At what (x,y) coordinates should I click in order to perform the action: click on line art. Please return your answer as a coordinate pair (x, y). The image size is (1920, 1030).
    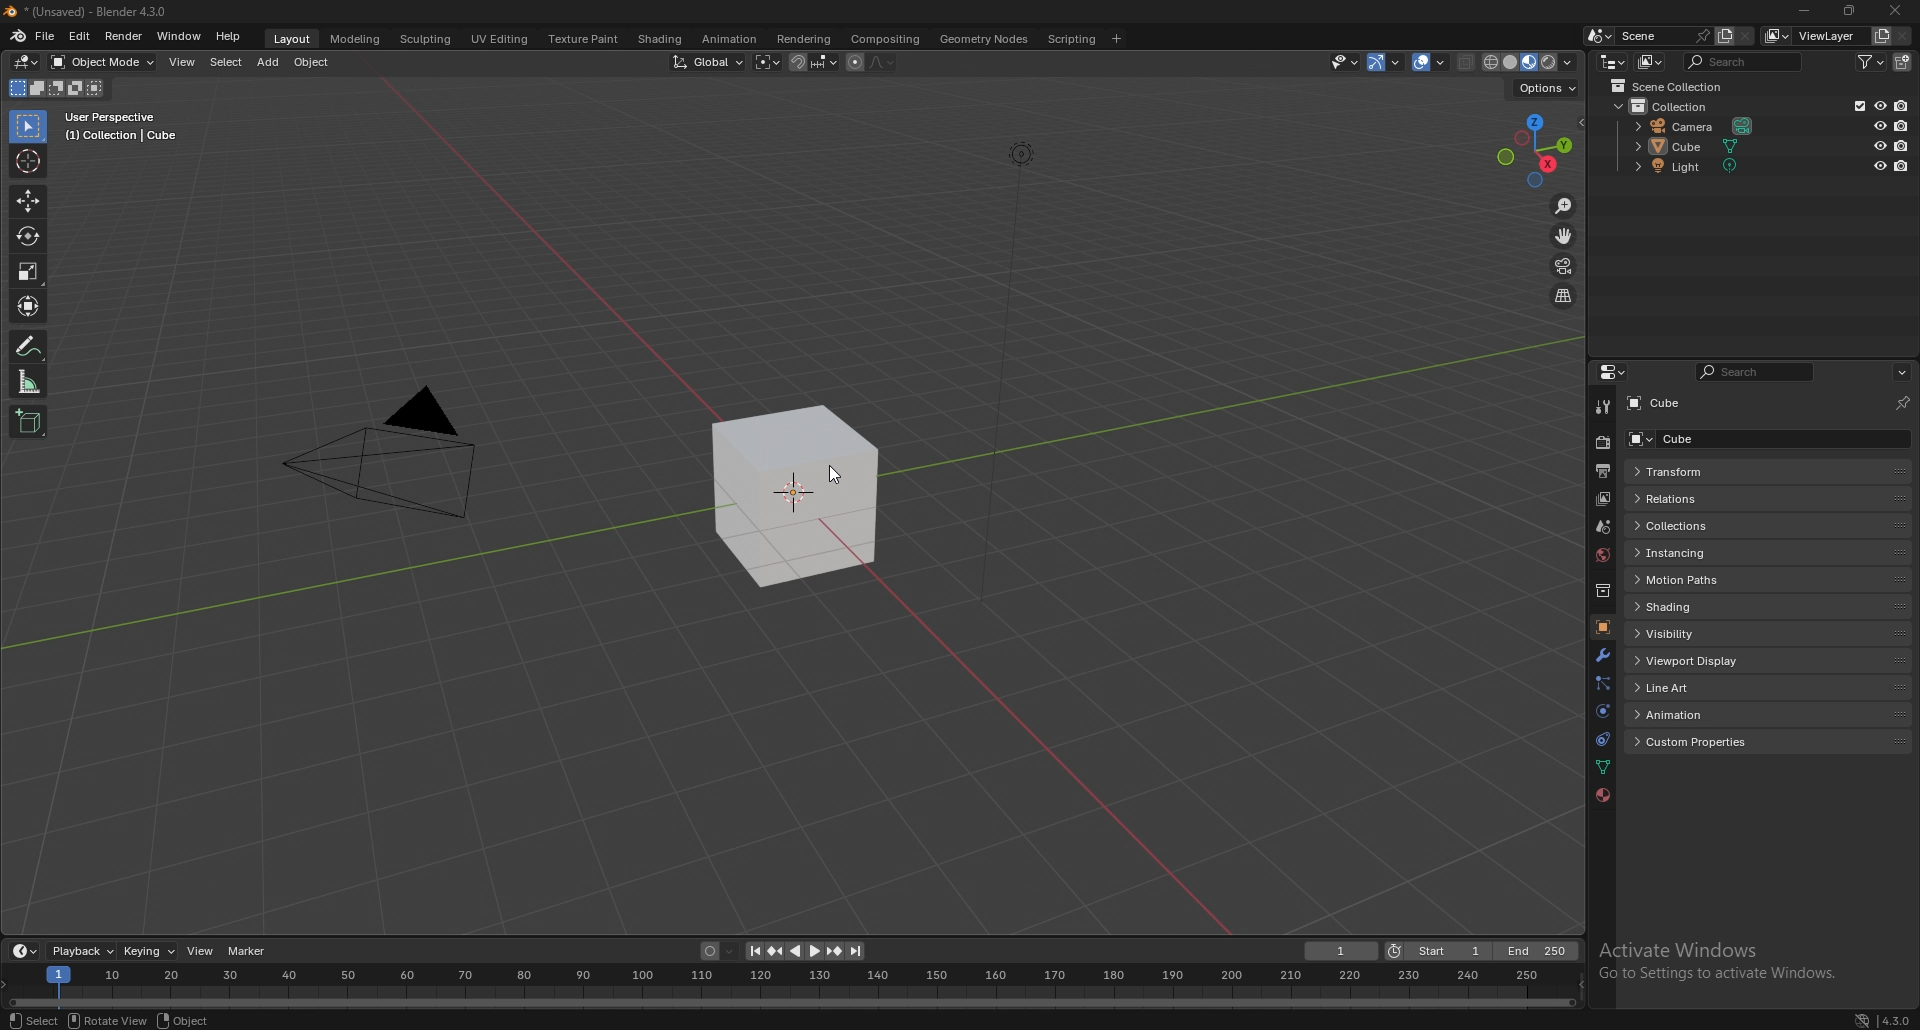
    Looking at the image, I should click on (1695, 688).